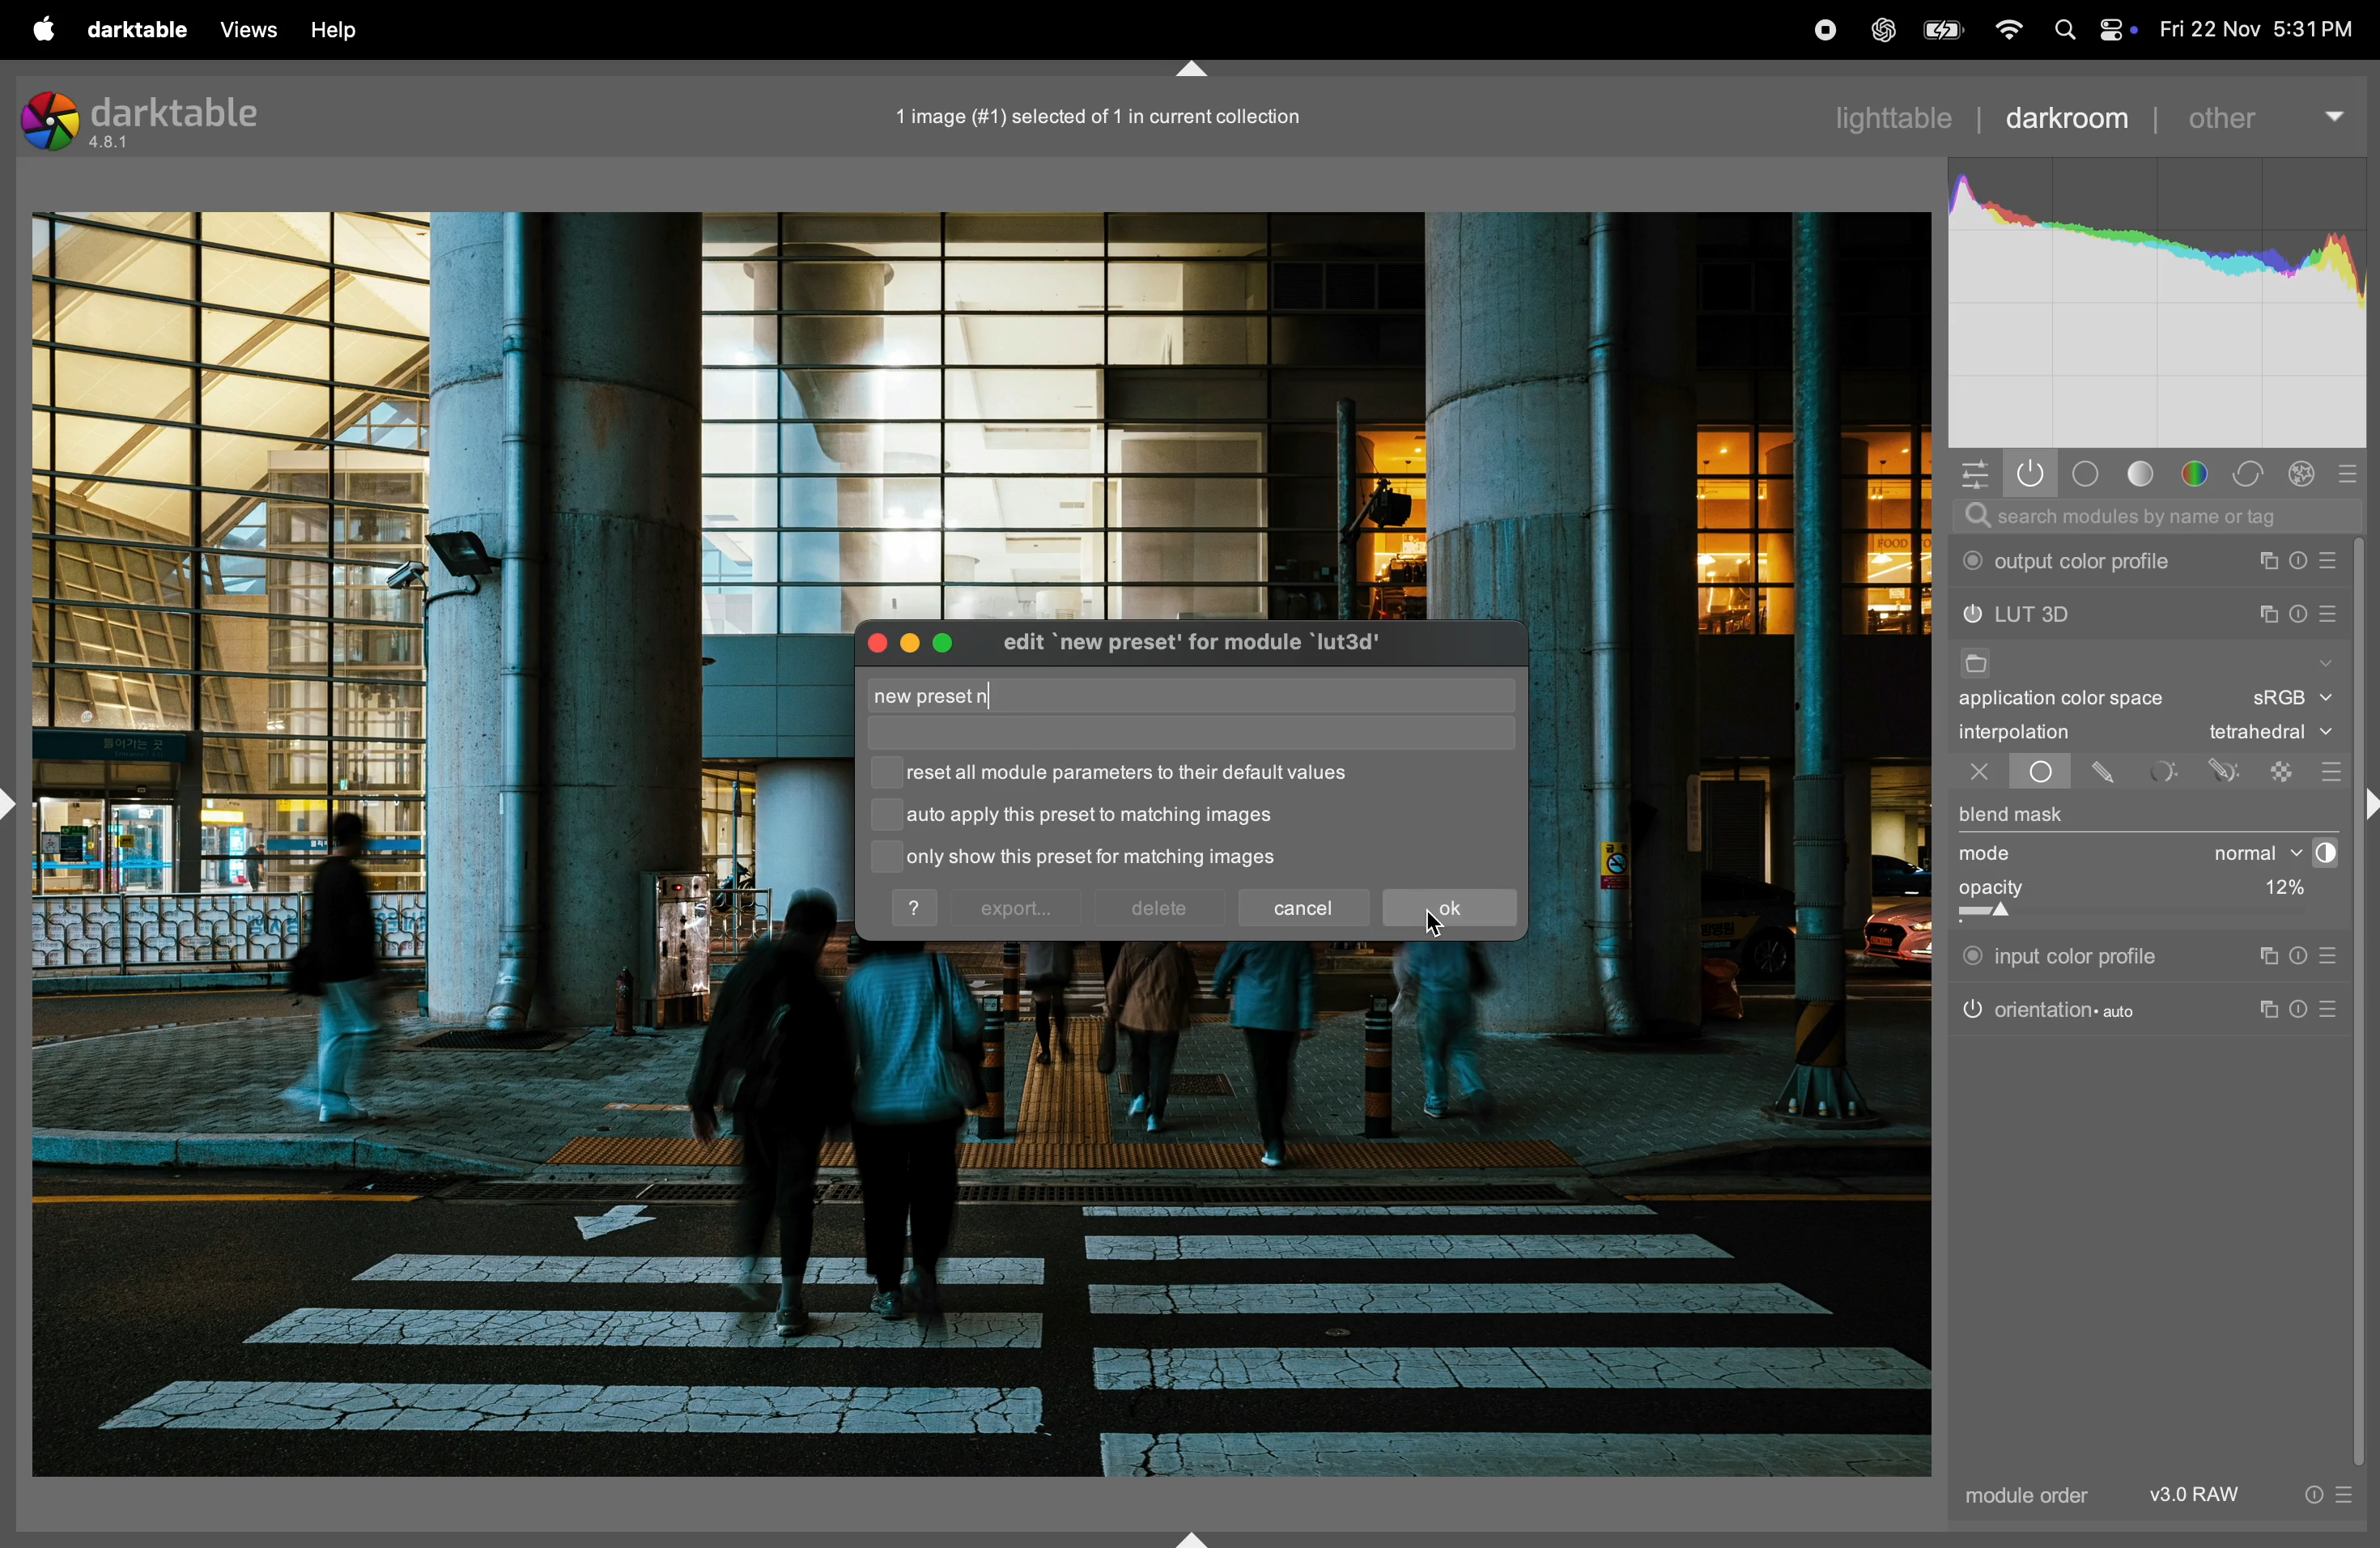 Image resolution: width=2380 pixels, height=1548 pixels. What do you see at coordinates (2006, 32) in the screenshot?
I see `wifi` at bounding box center [2006, 32].